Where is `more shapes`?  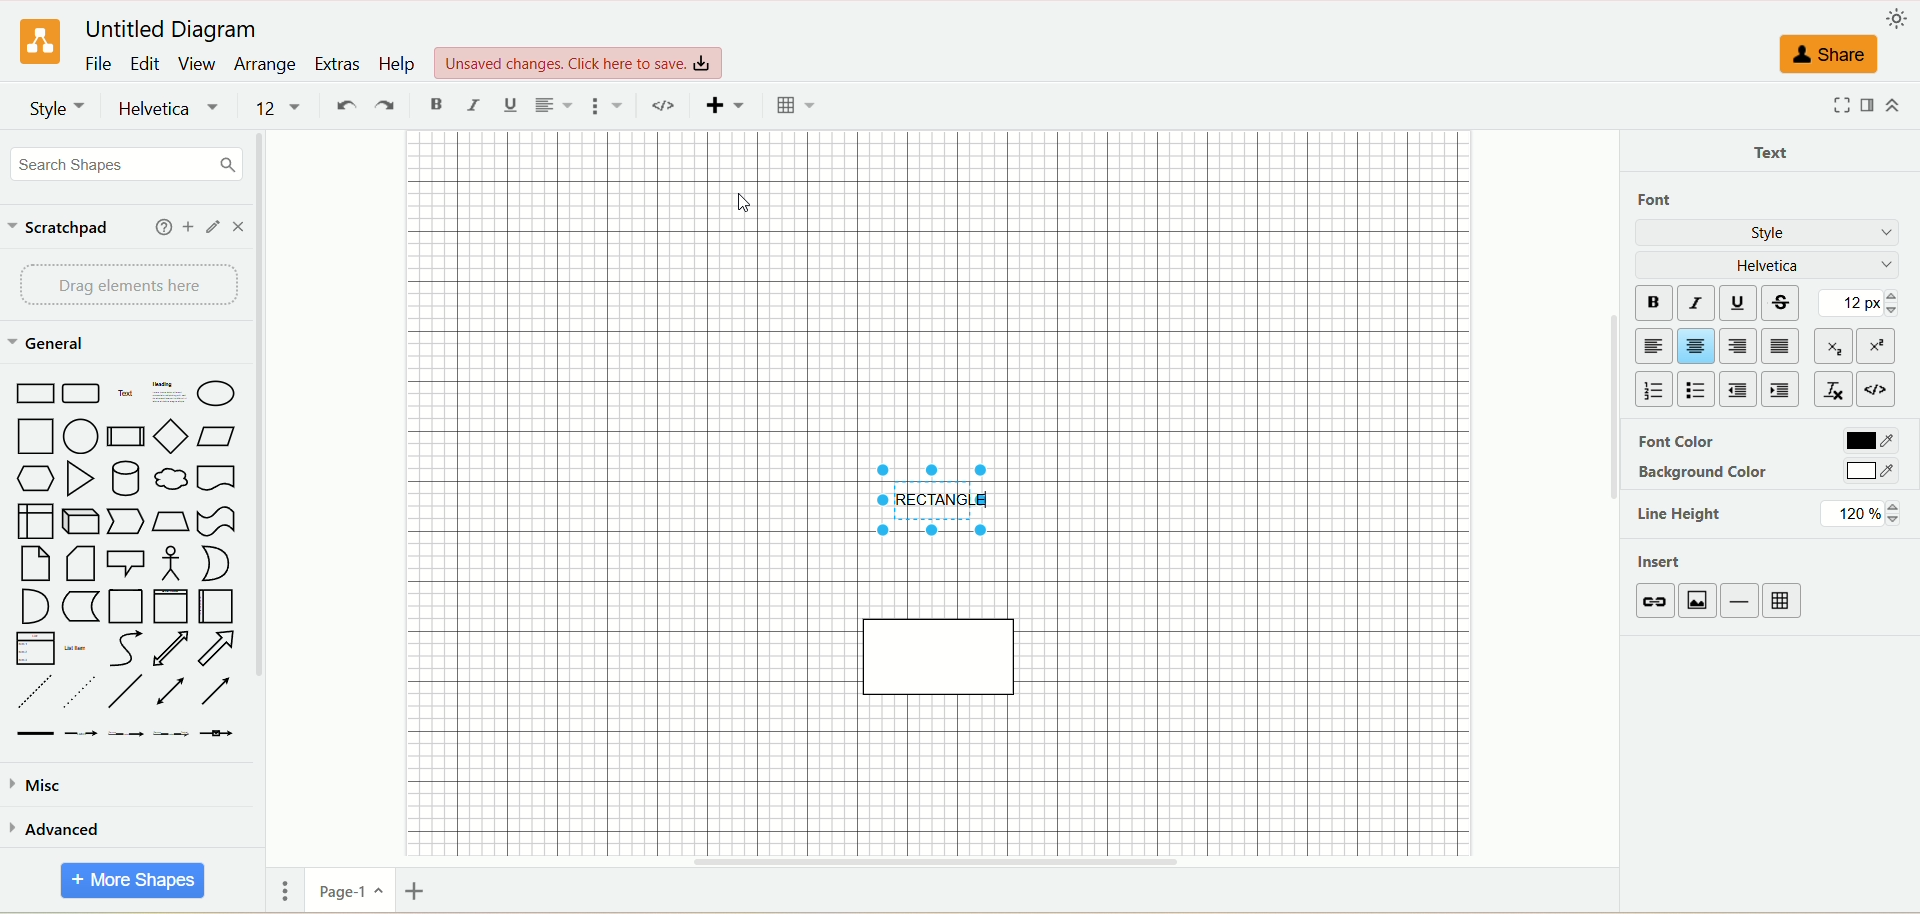 more shapes is located at coordinates (133, 881).